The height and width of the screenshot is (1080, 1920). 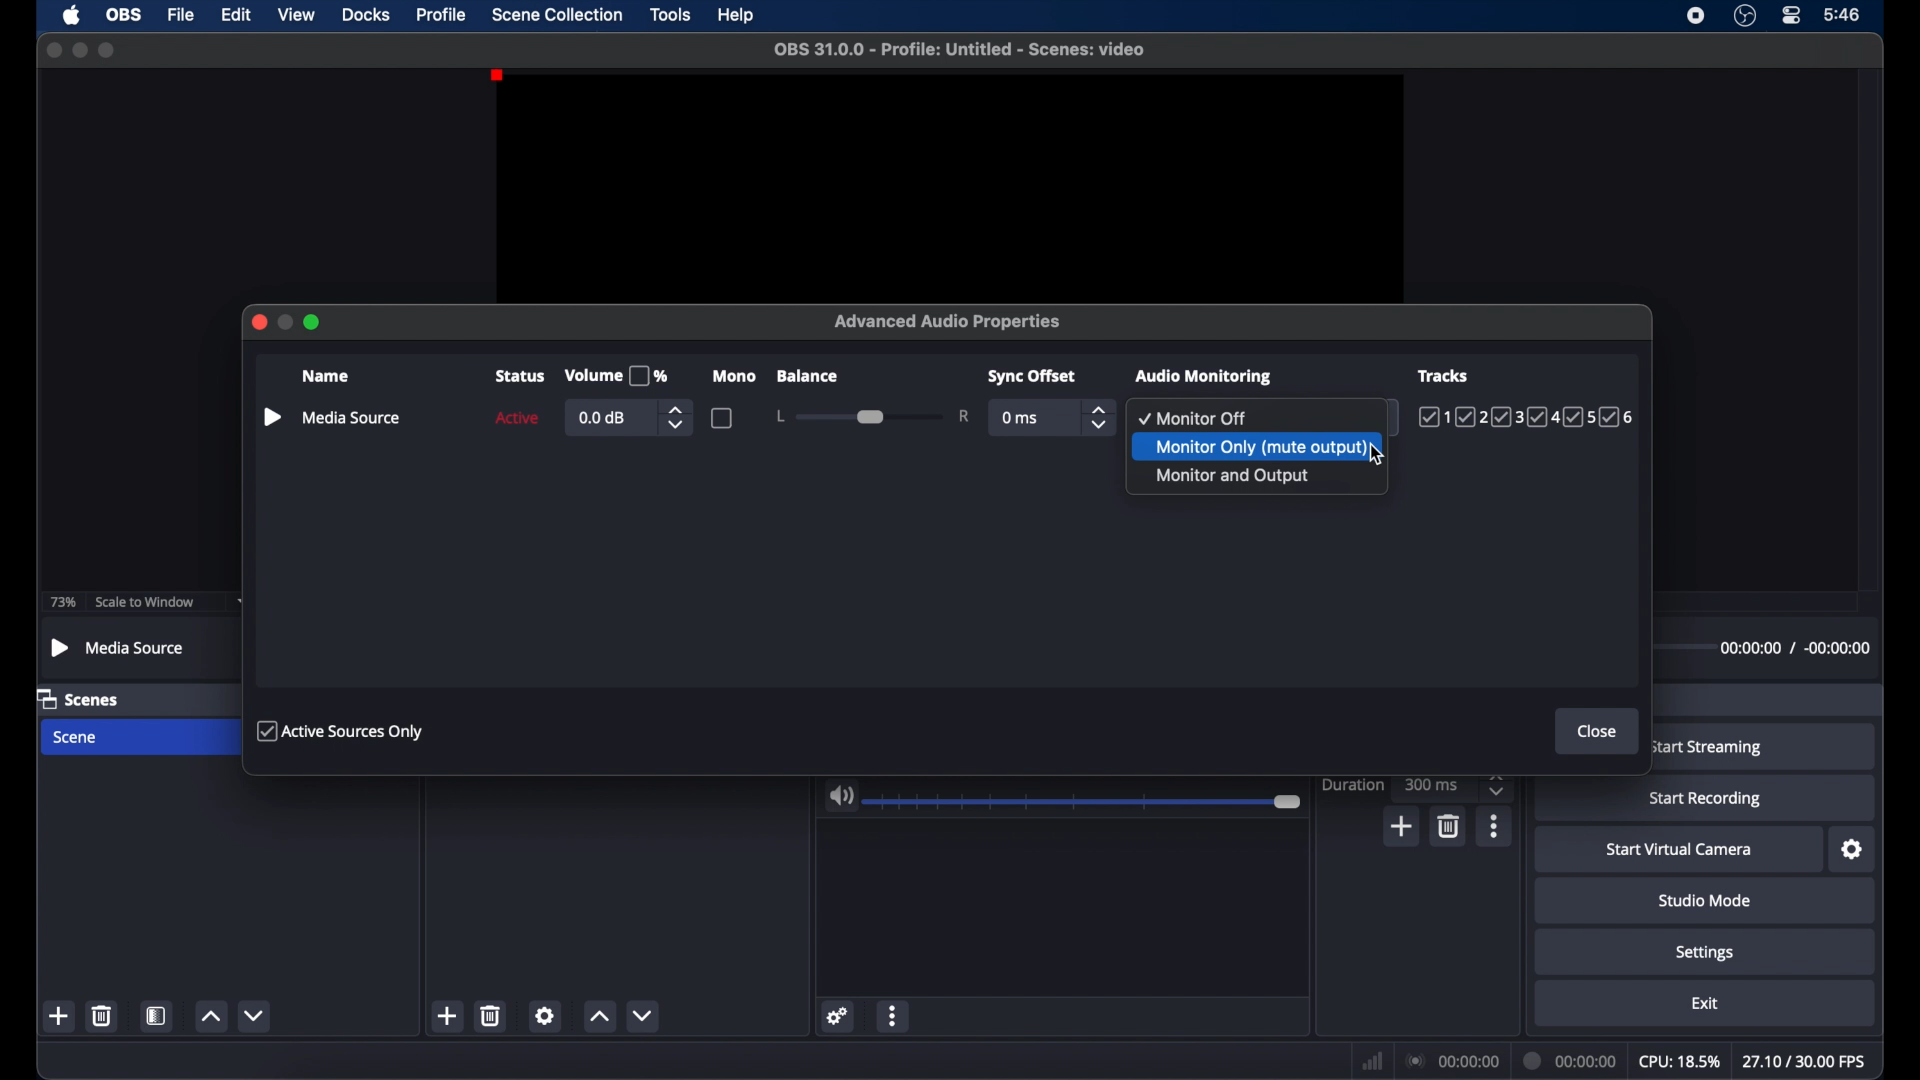 What do you see at coordinates (367, 14) in the screenshot?
I see `docks` at bounding box center [367, 14].